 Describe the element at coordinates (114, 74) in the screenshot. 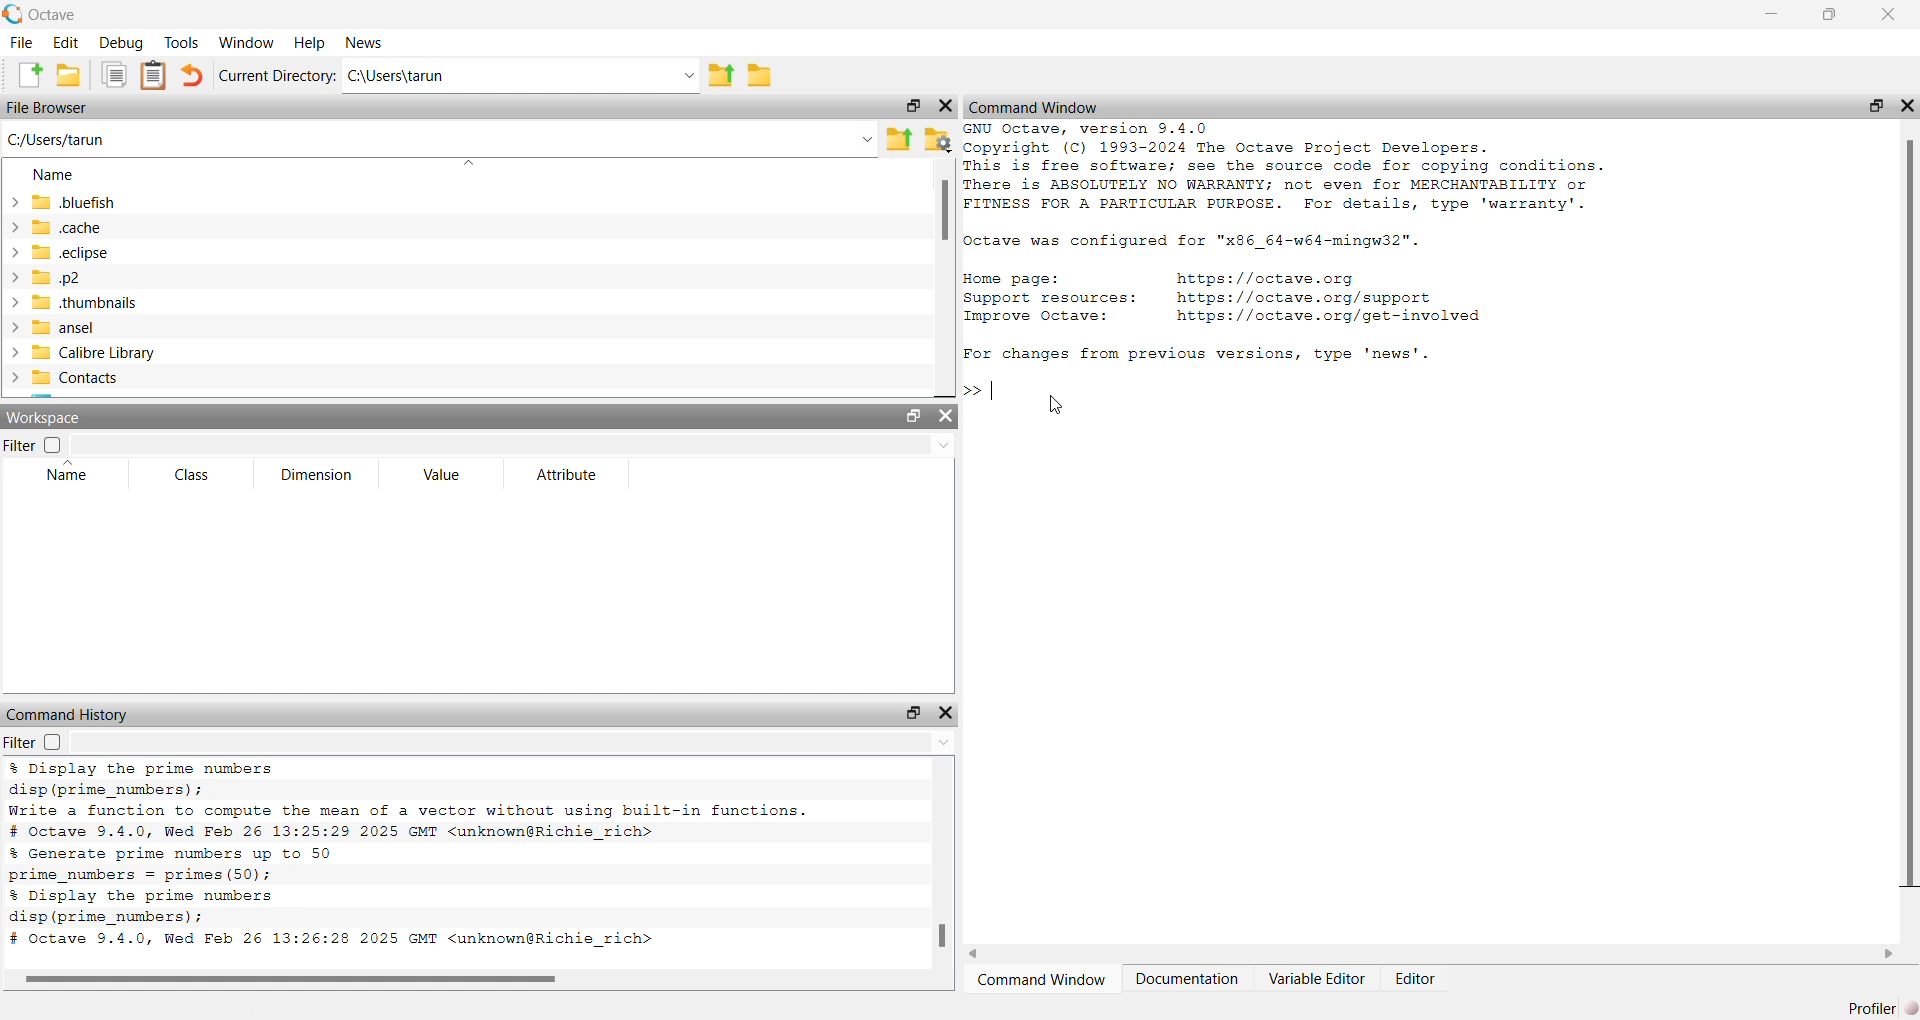

I see `copy` at that location.